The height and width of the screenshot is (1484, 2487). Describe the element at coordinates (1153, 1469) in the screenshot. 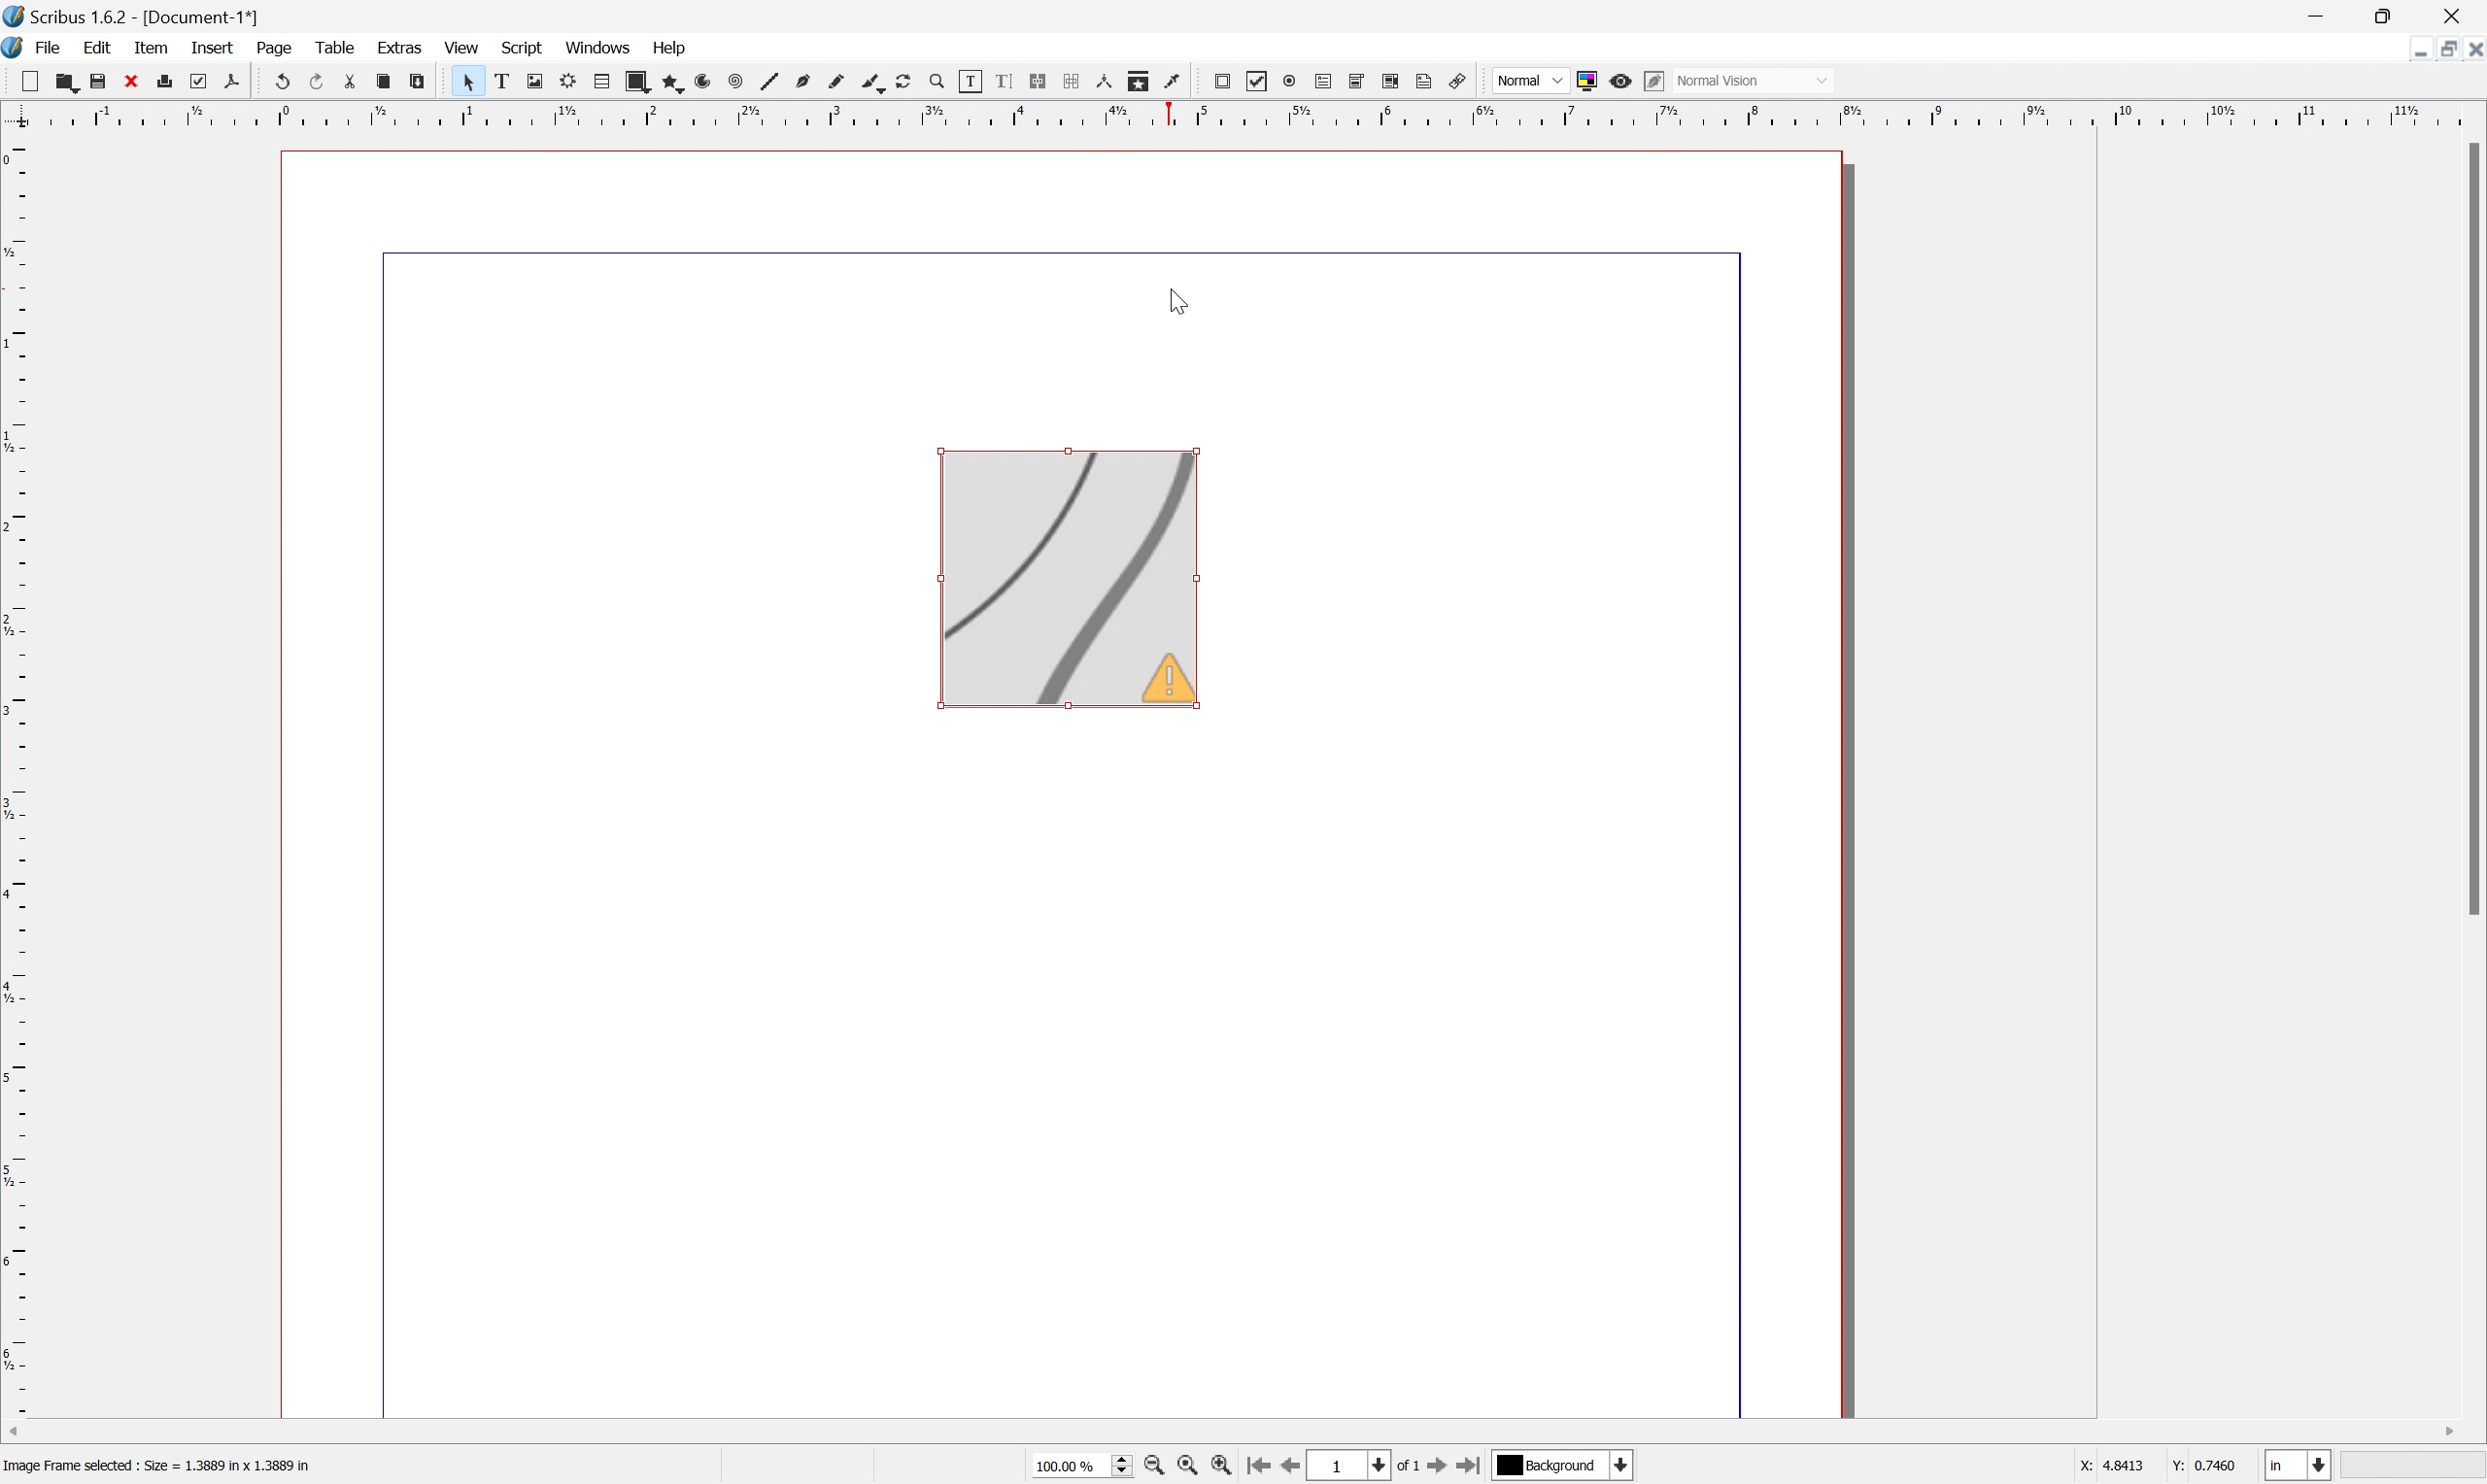

I see `Zoom out by the stepping value in tools preferences` at that location.